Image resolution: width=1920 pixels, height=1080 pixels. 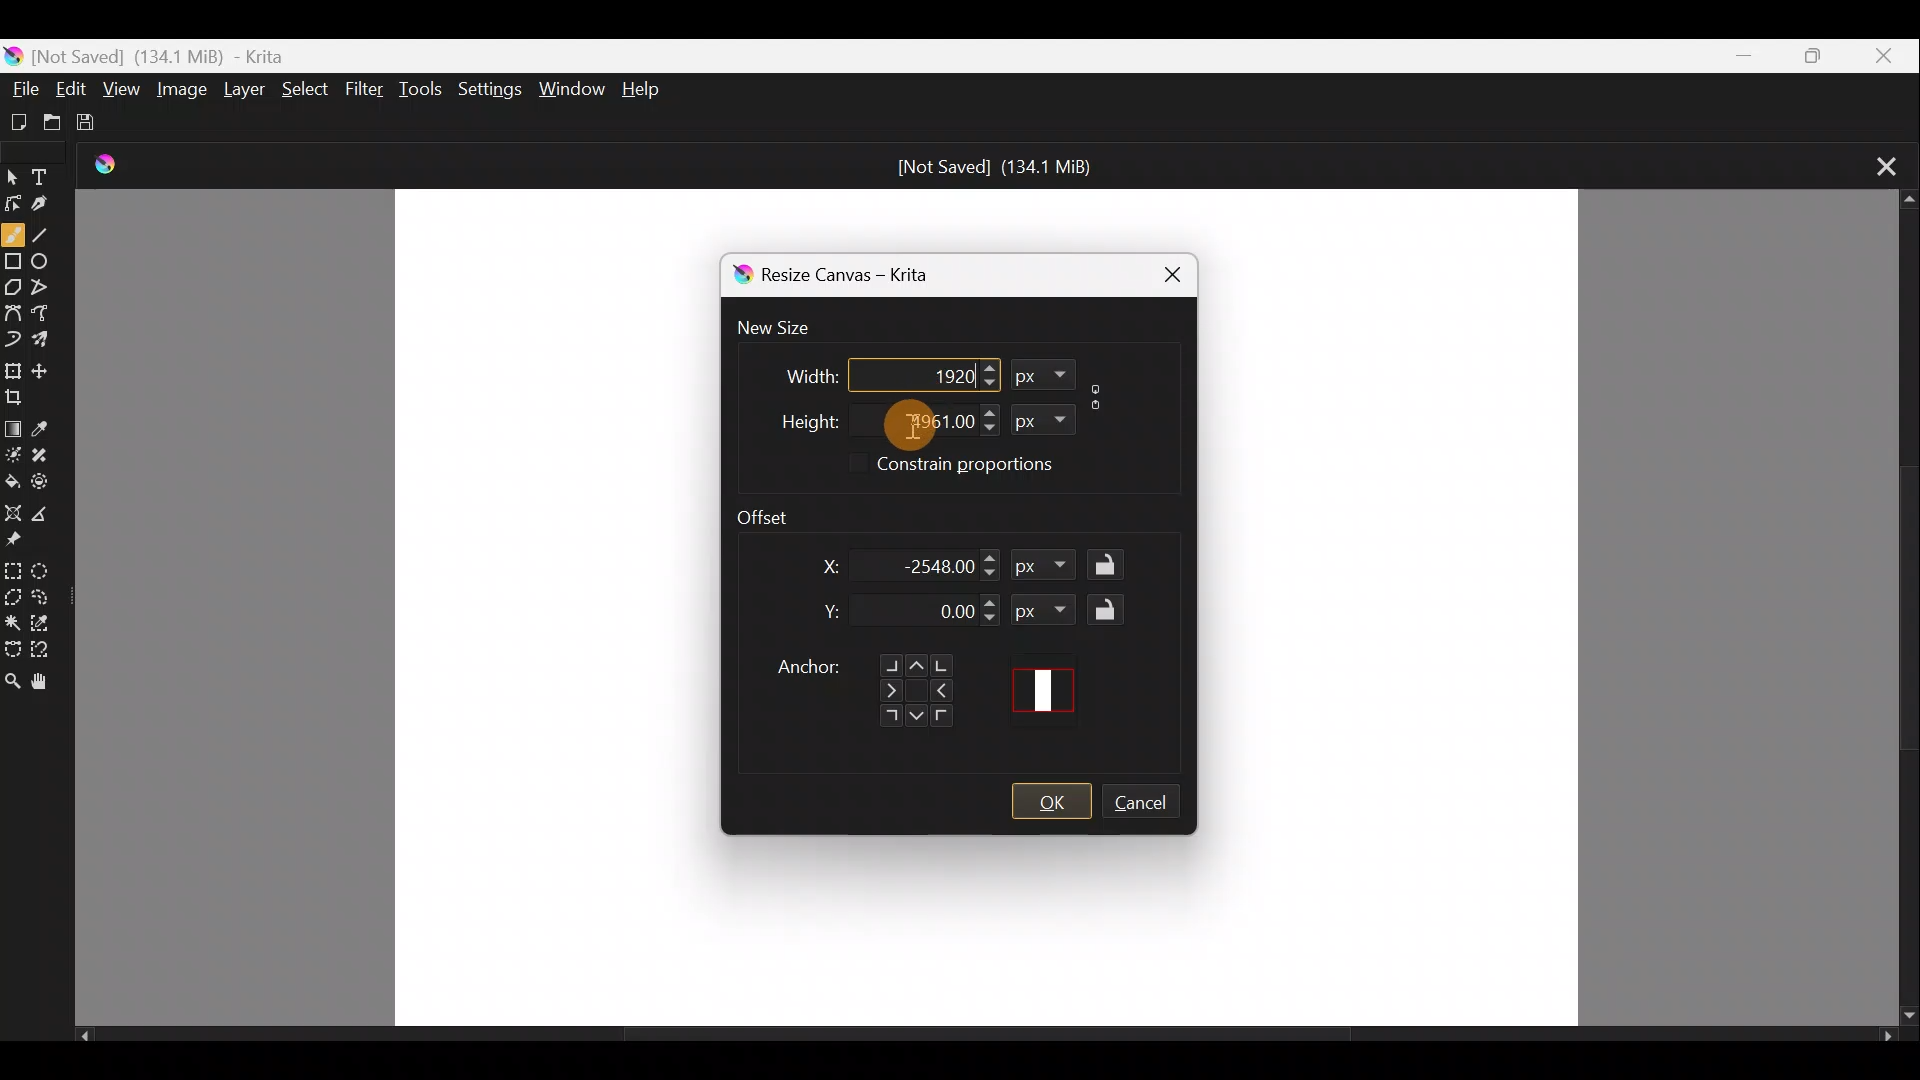 I want to click on Select shapes tool, so click(x=14, y=172).